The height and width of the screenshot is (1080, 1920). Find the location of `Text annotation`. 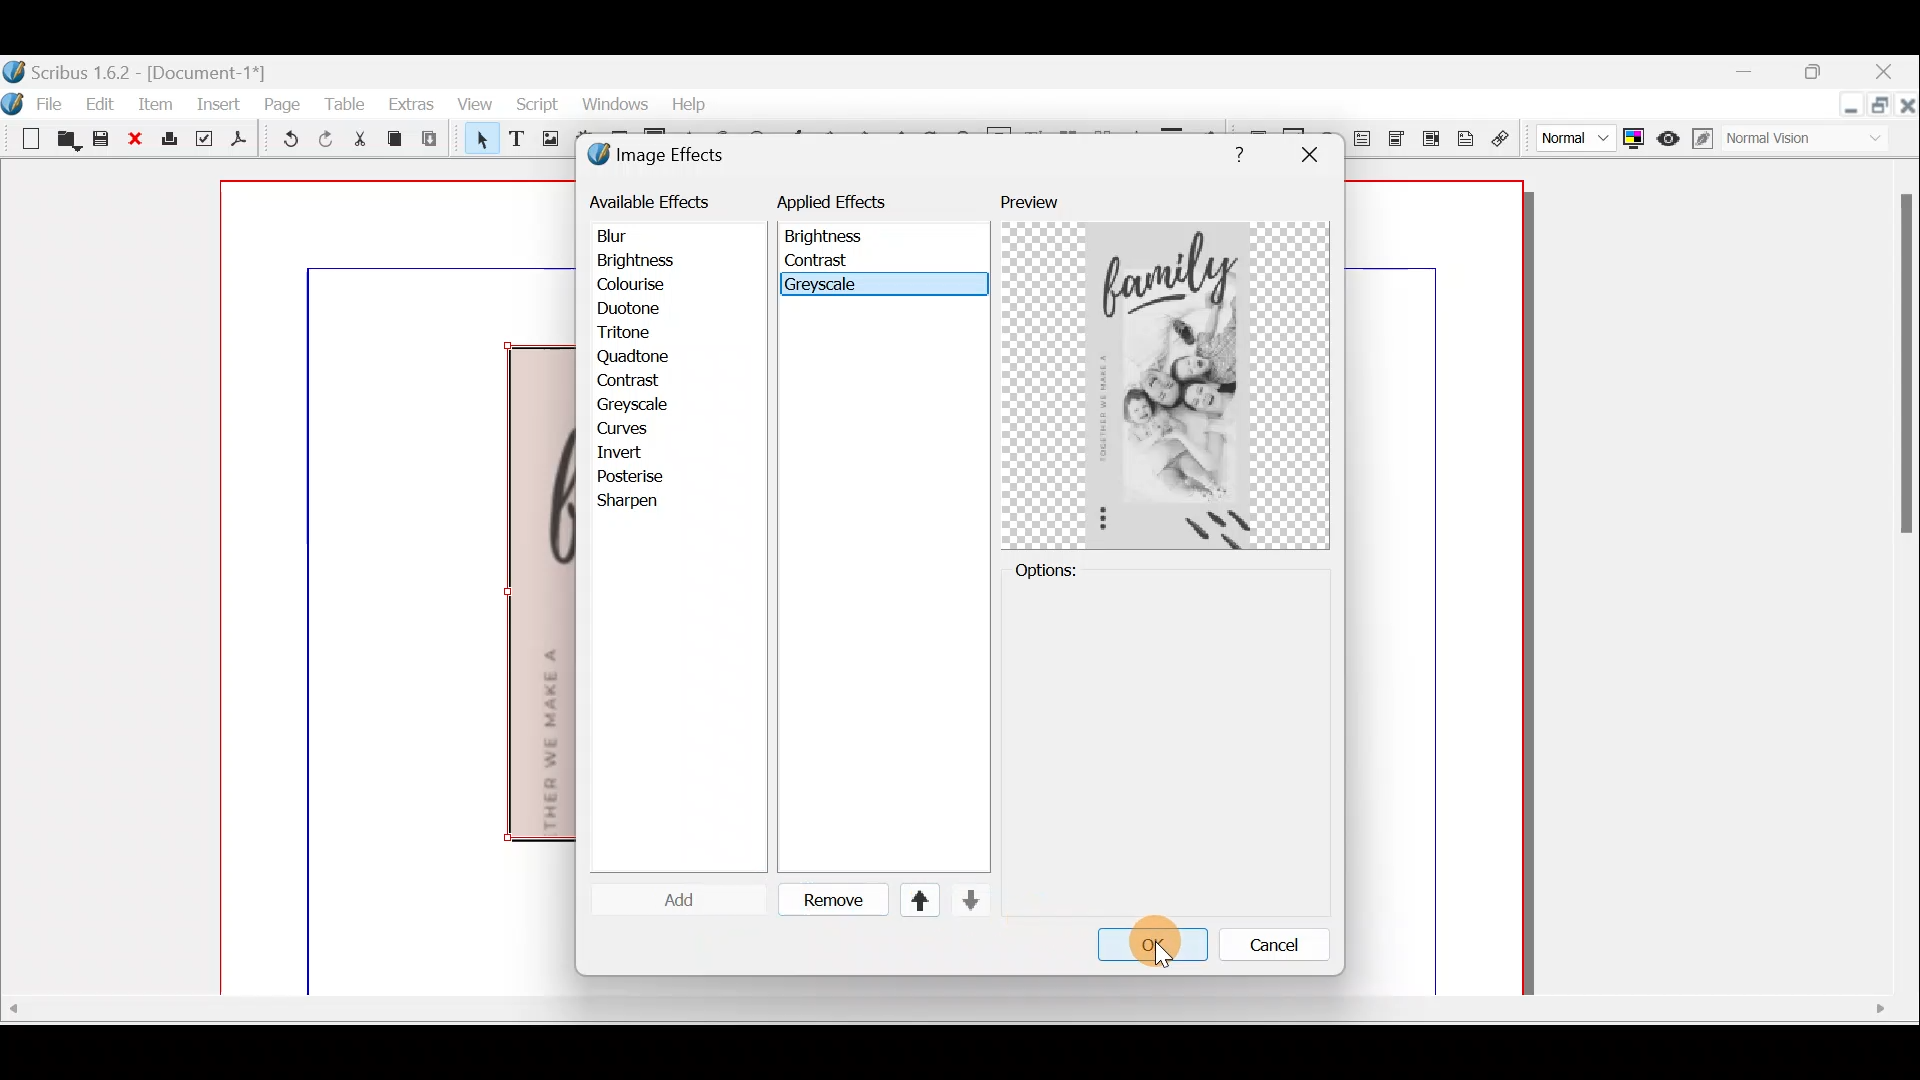

Text annotation is located at coordinates (1466, 142).